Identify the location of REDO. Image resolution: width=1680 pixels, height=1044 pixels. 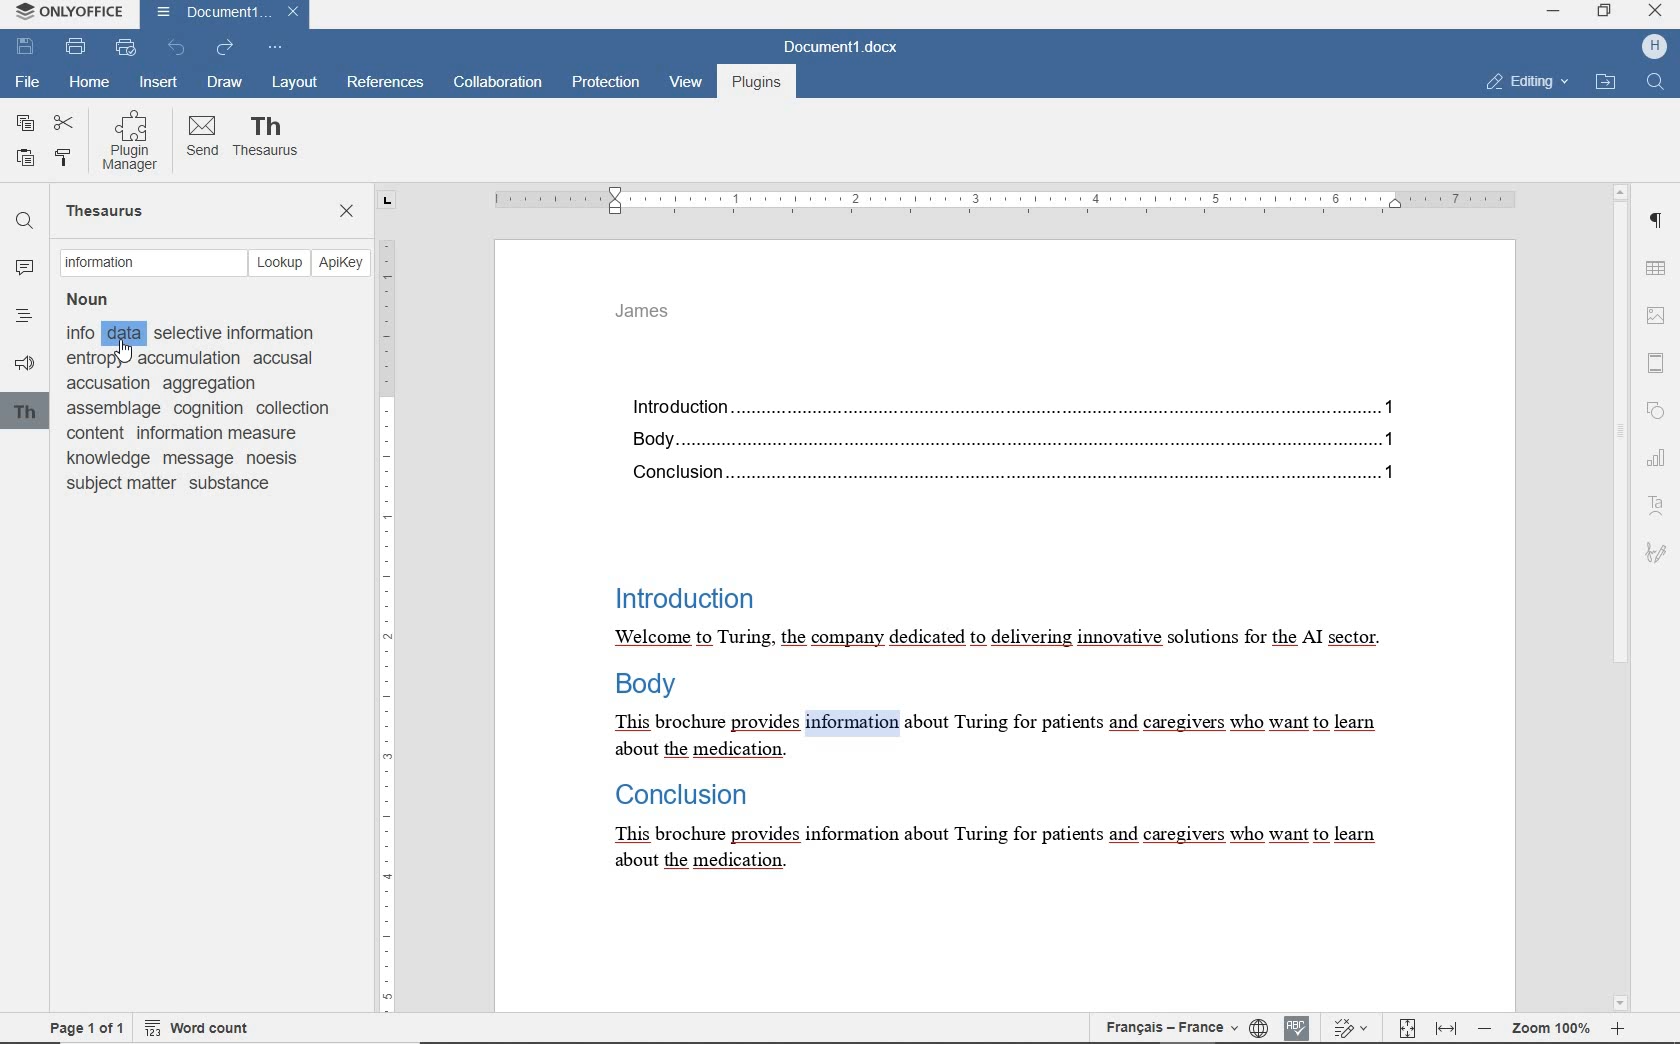
(226, 49).